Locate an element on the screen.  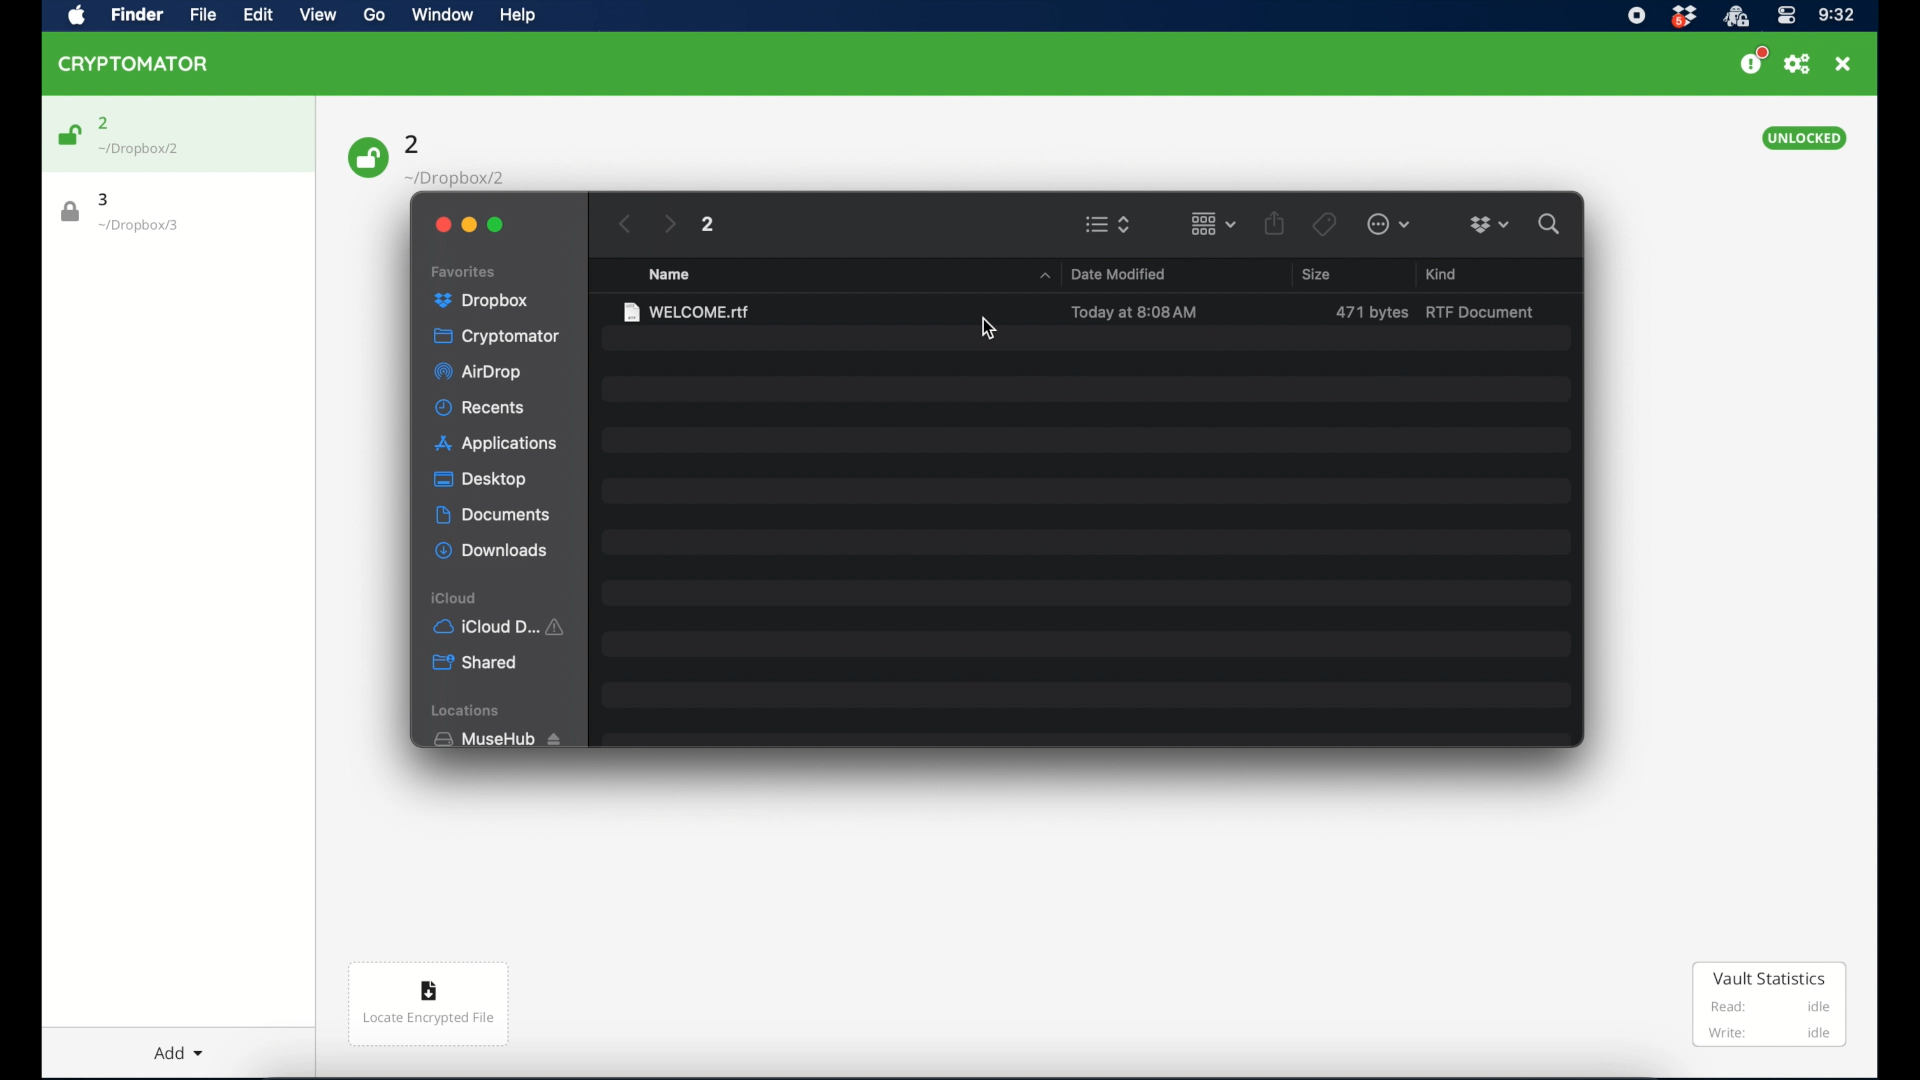
Edit is located at coordinates (257, 16).